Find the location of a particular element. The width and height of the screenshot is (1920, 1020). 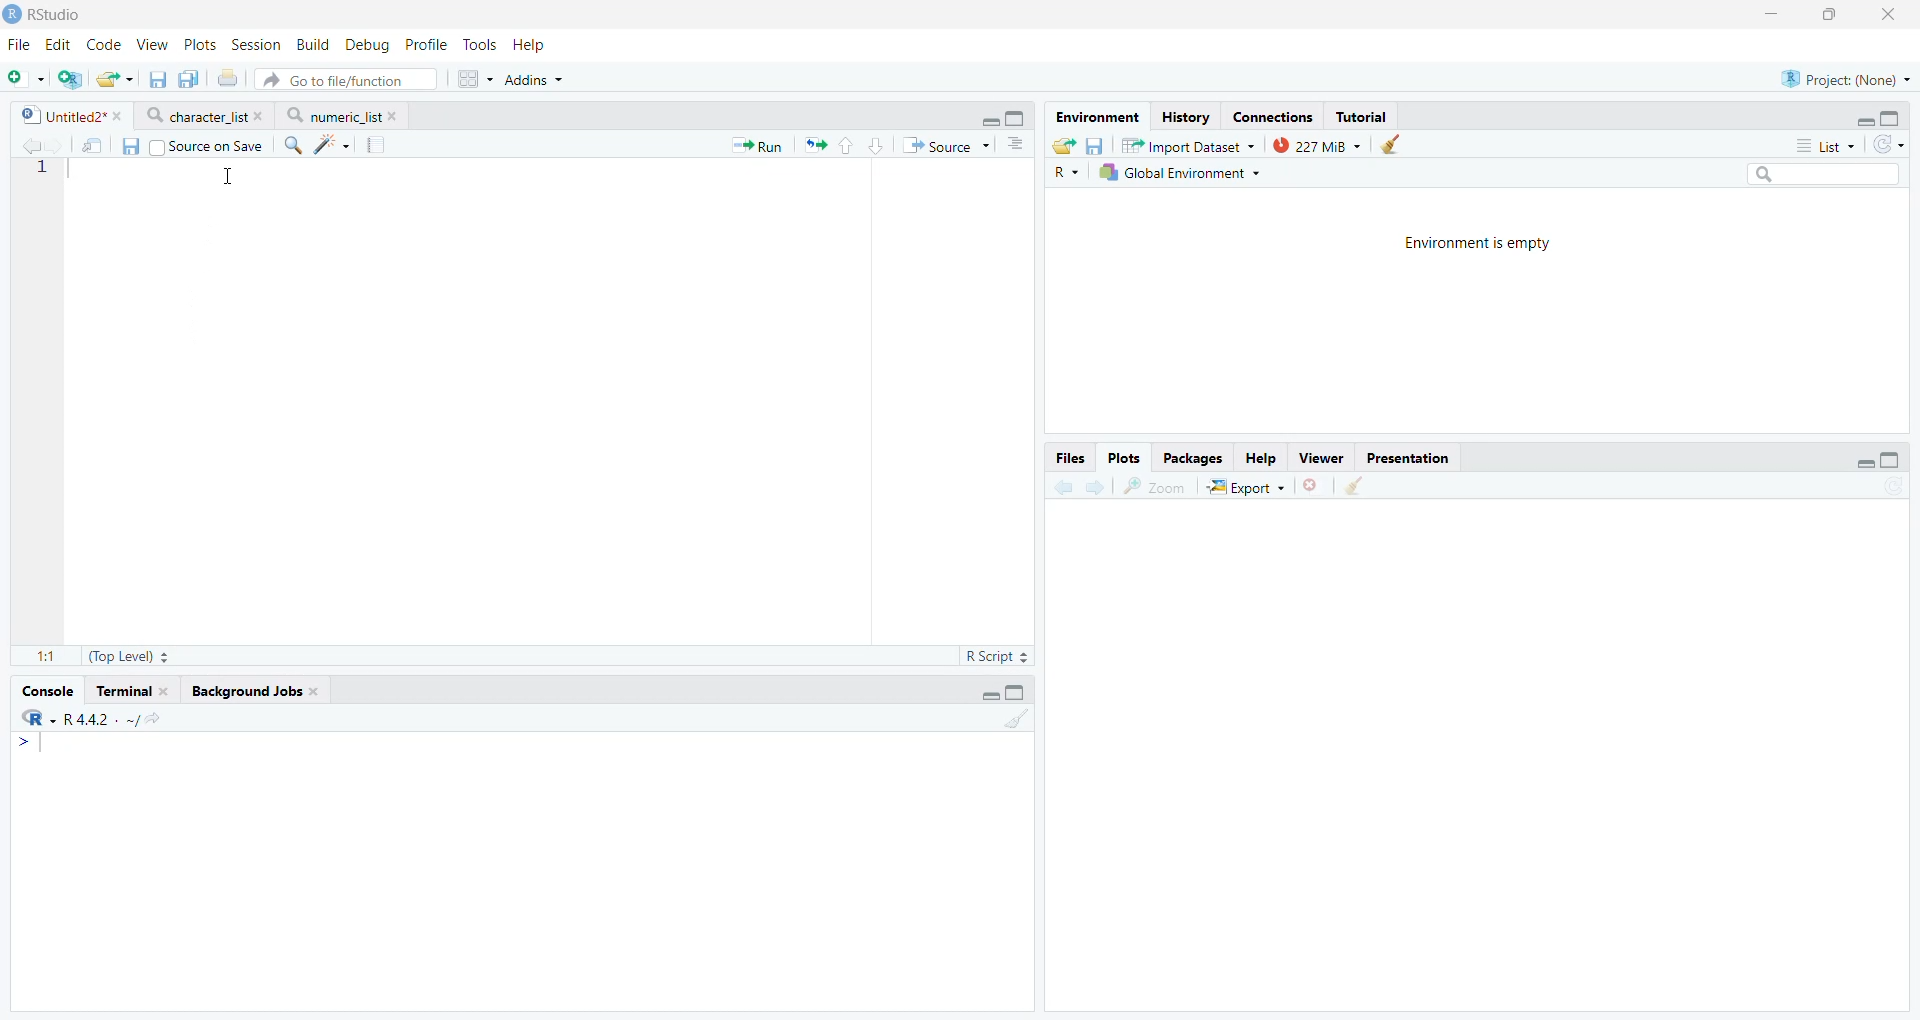

Full Height is located at coordinates (1017, 691).